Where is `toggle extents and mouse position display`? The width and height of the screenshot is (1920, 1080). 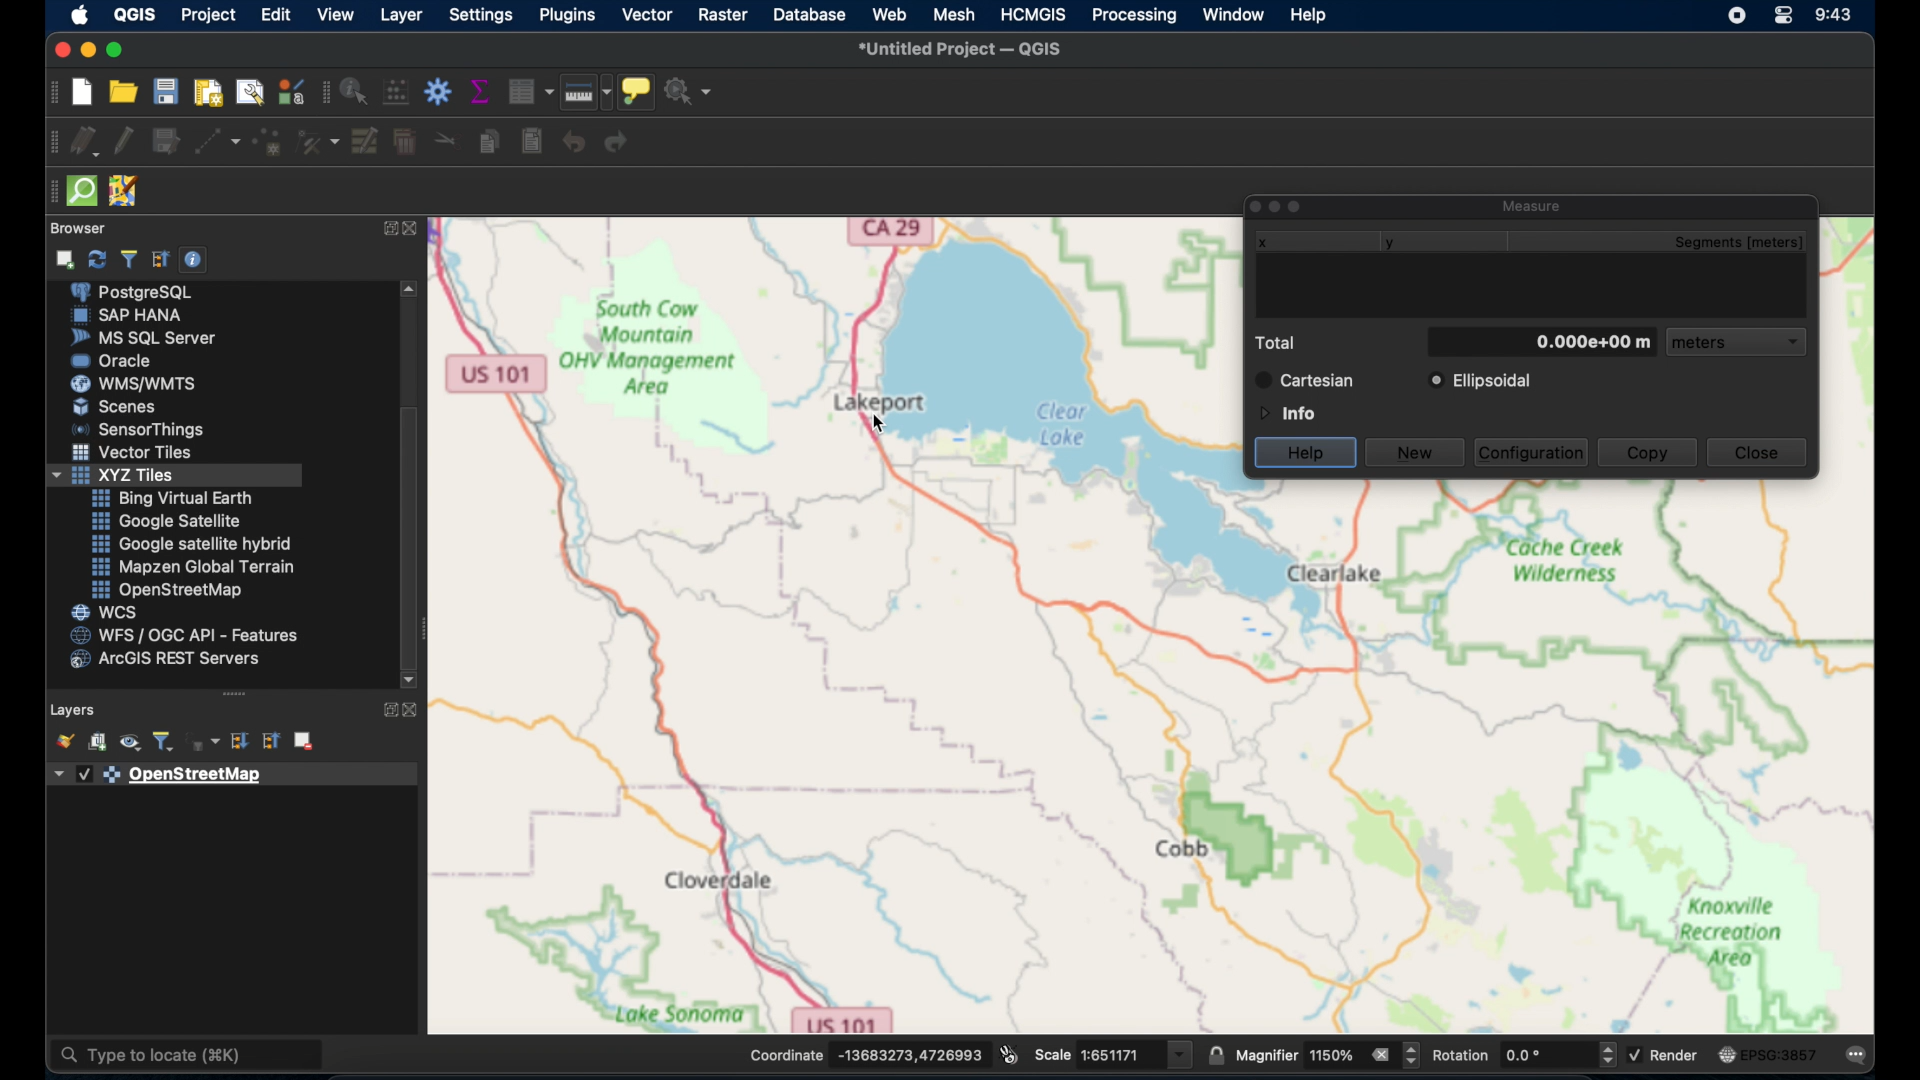 toggle extents and mouse position display is located at coordinates (1009, 1053).